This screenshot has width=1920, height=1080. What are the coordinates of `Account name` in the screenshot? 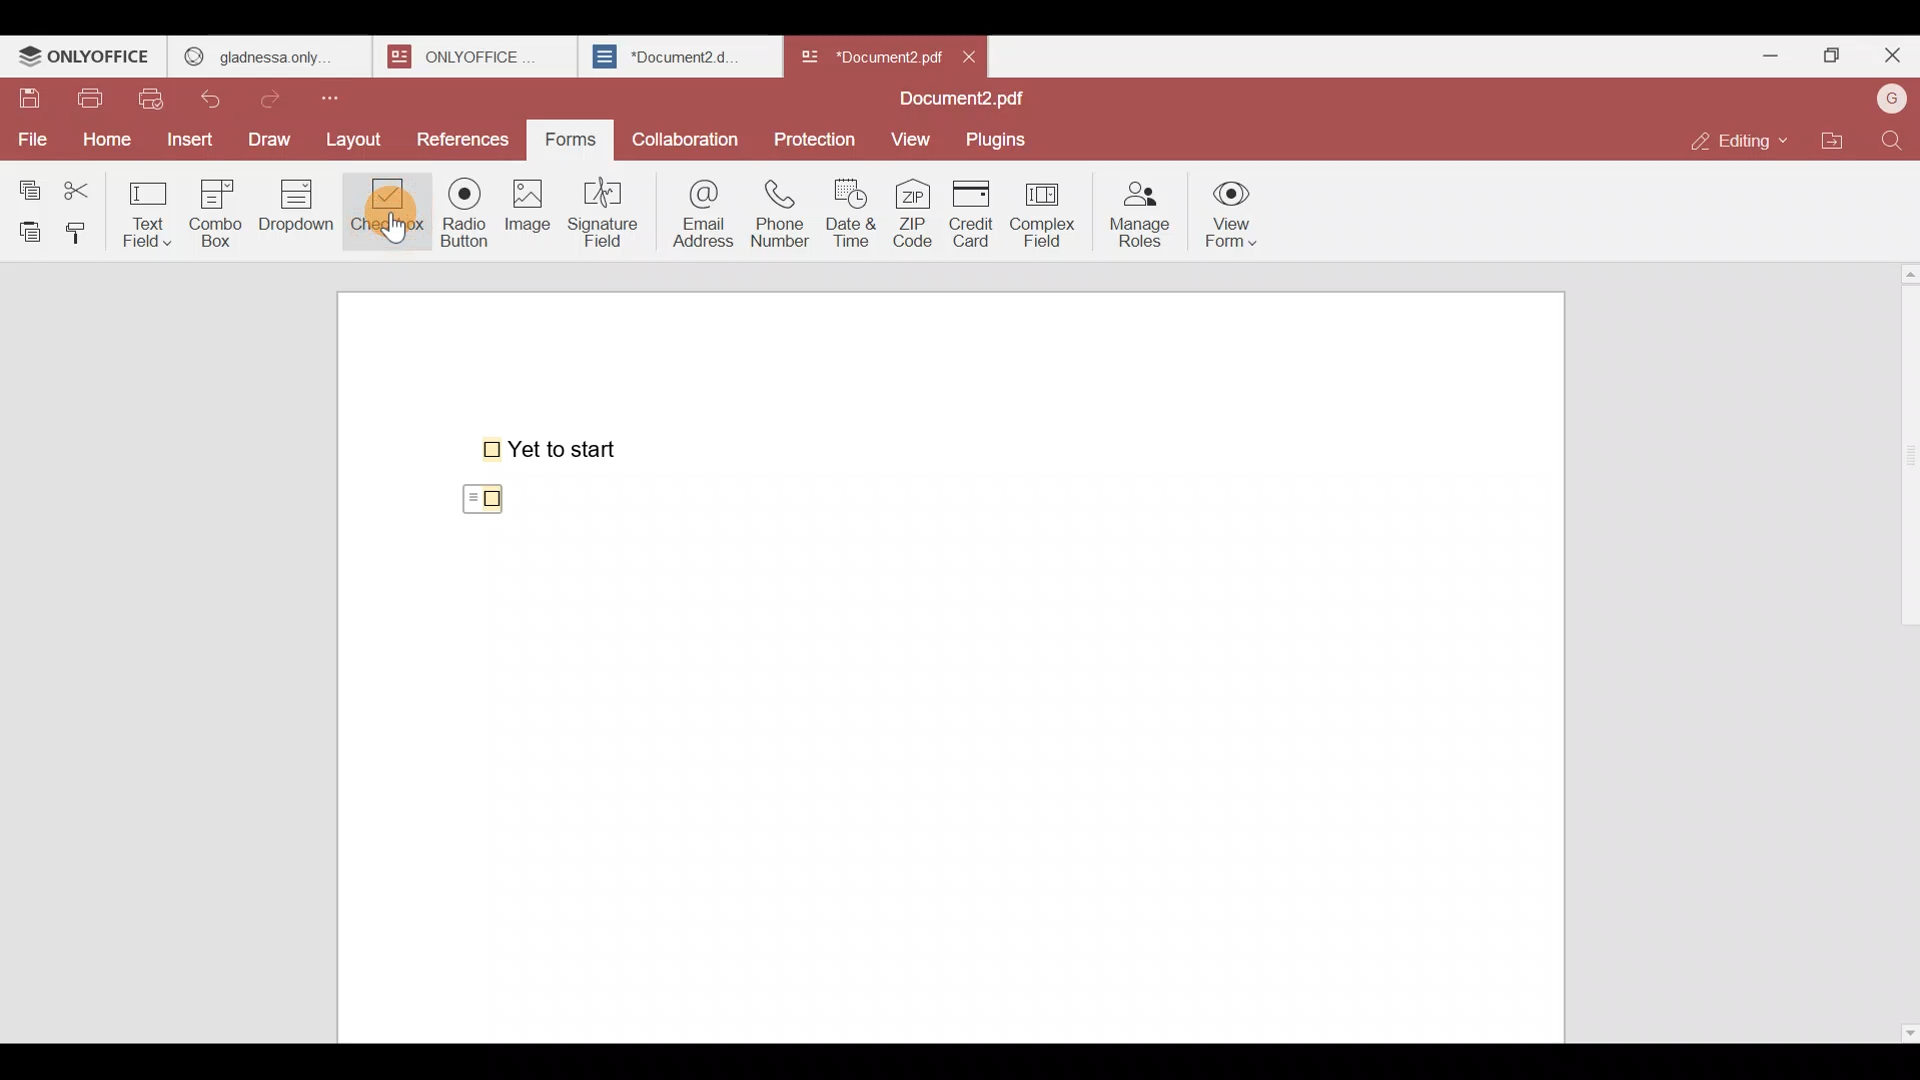 It's located at (1891, 97).